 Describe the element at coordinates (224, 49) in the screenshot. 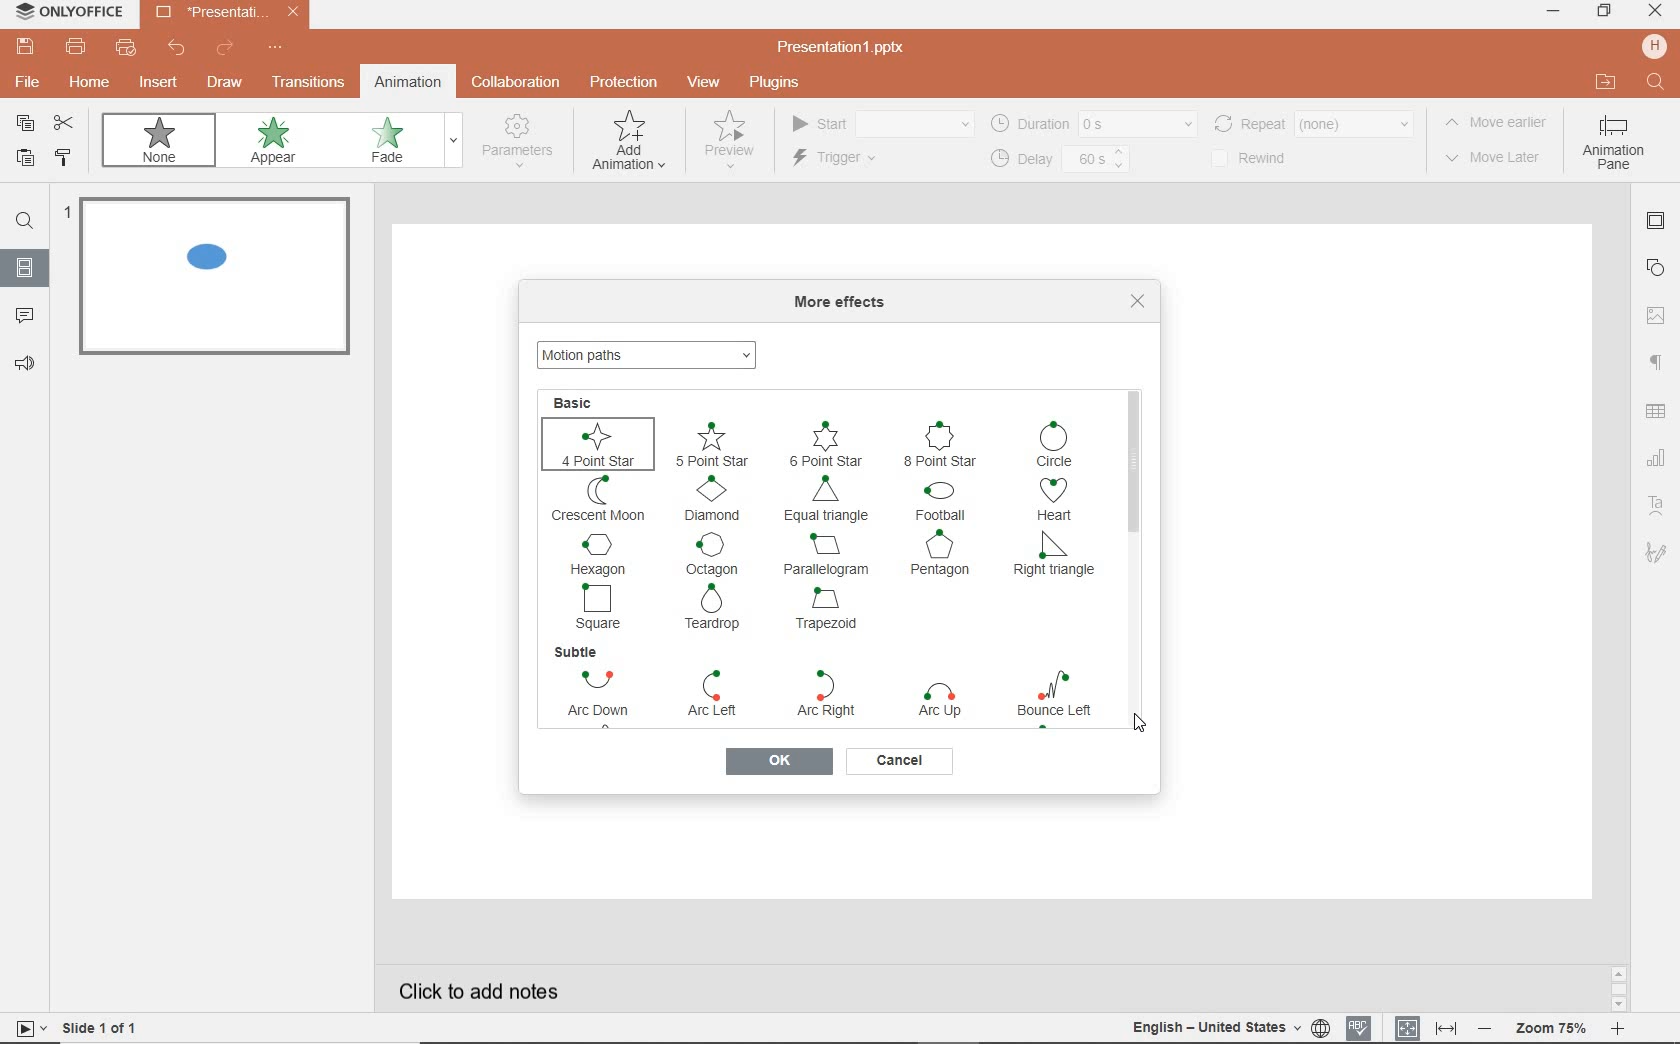

I see `redo` at that location.